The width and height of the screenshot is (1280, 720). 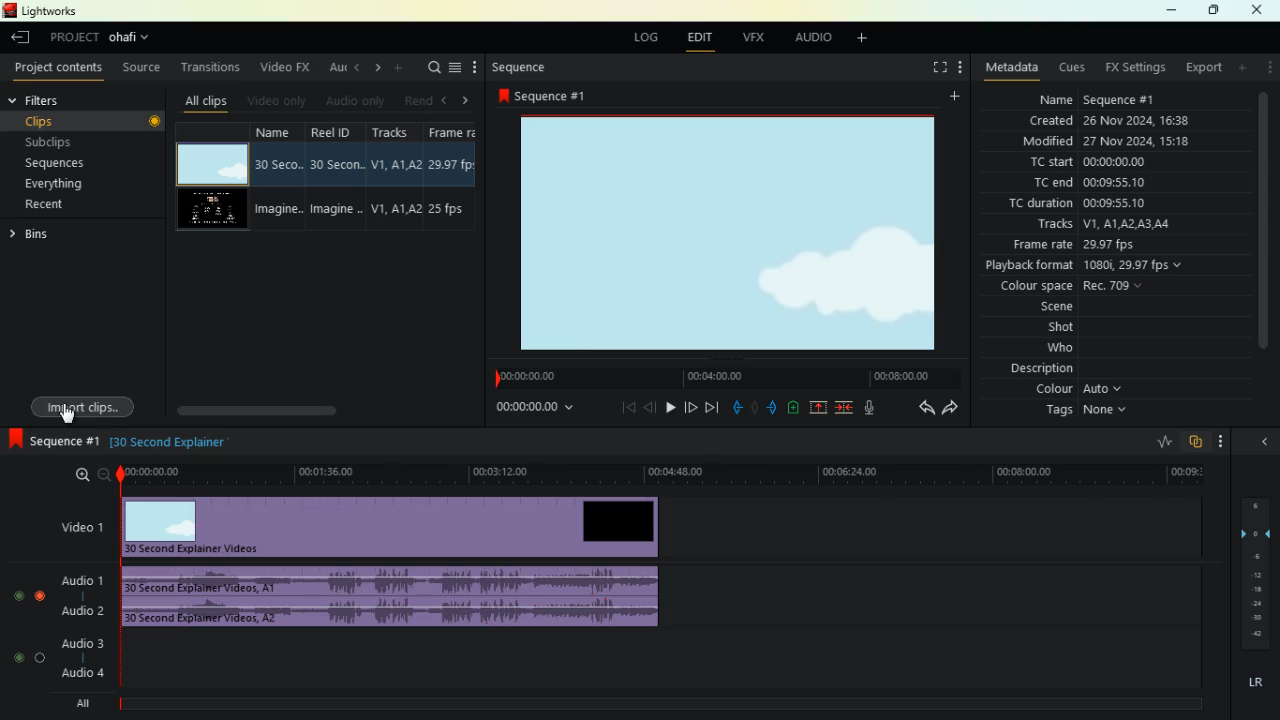 What do you see at coordinates (550, 96) in the screenshot?
I see `sequence` at bounding box center [550, 96].